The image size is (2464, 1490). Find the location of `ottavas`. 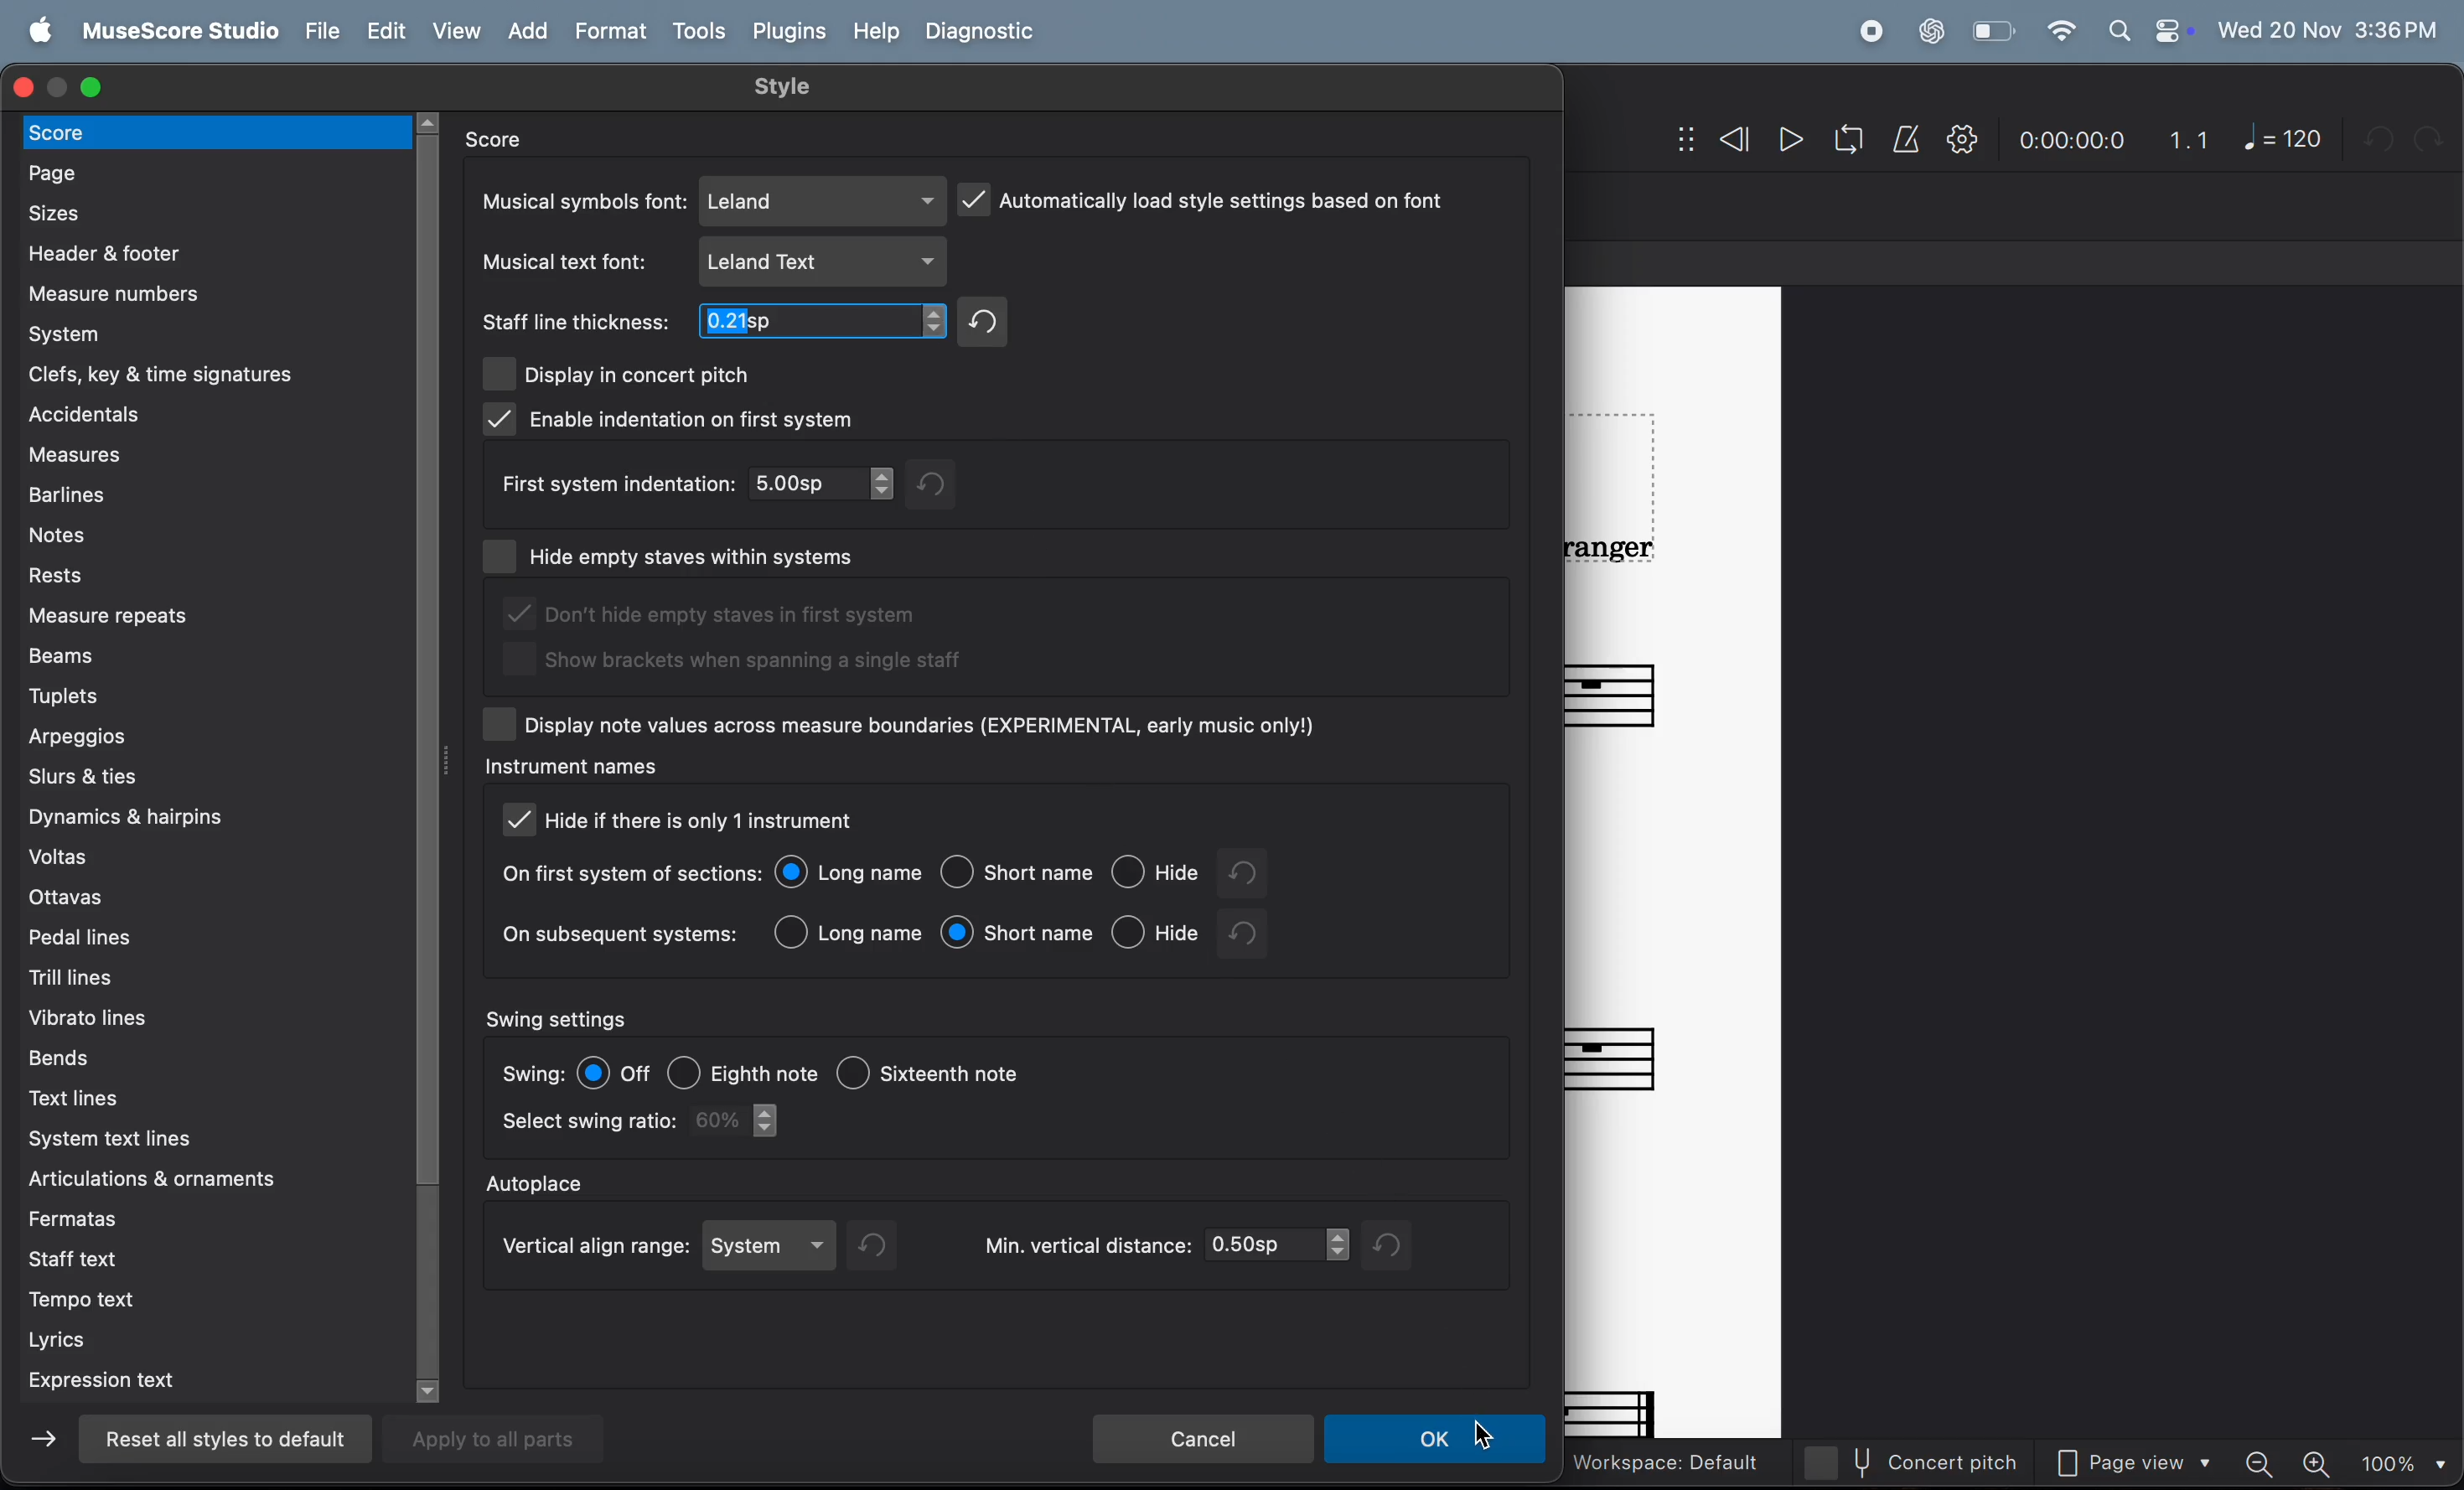

ottavas is located at coordinates (198, 899).